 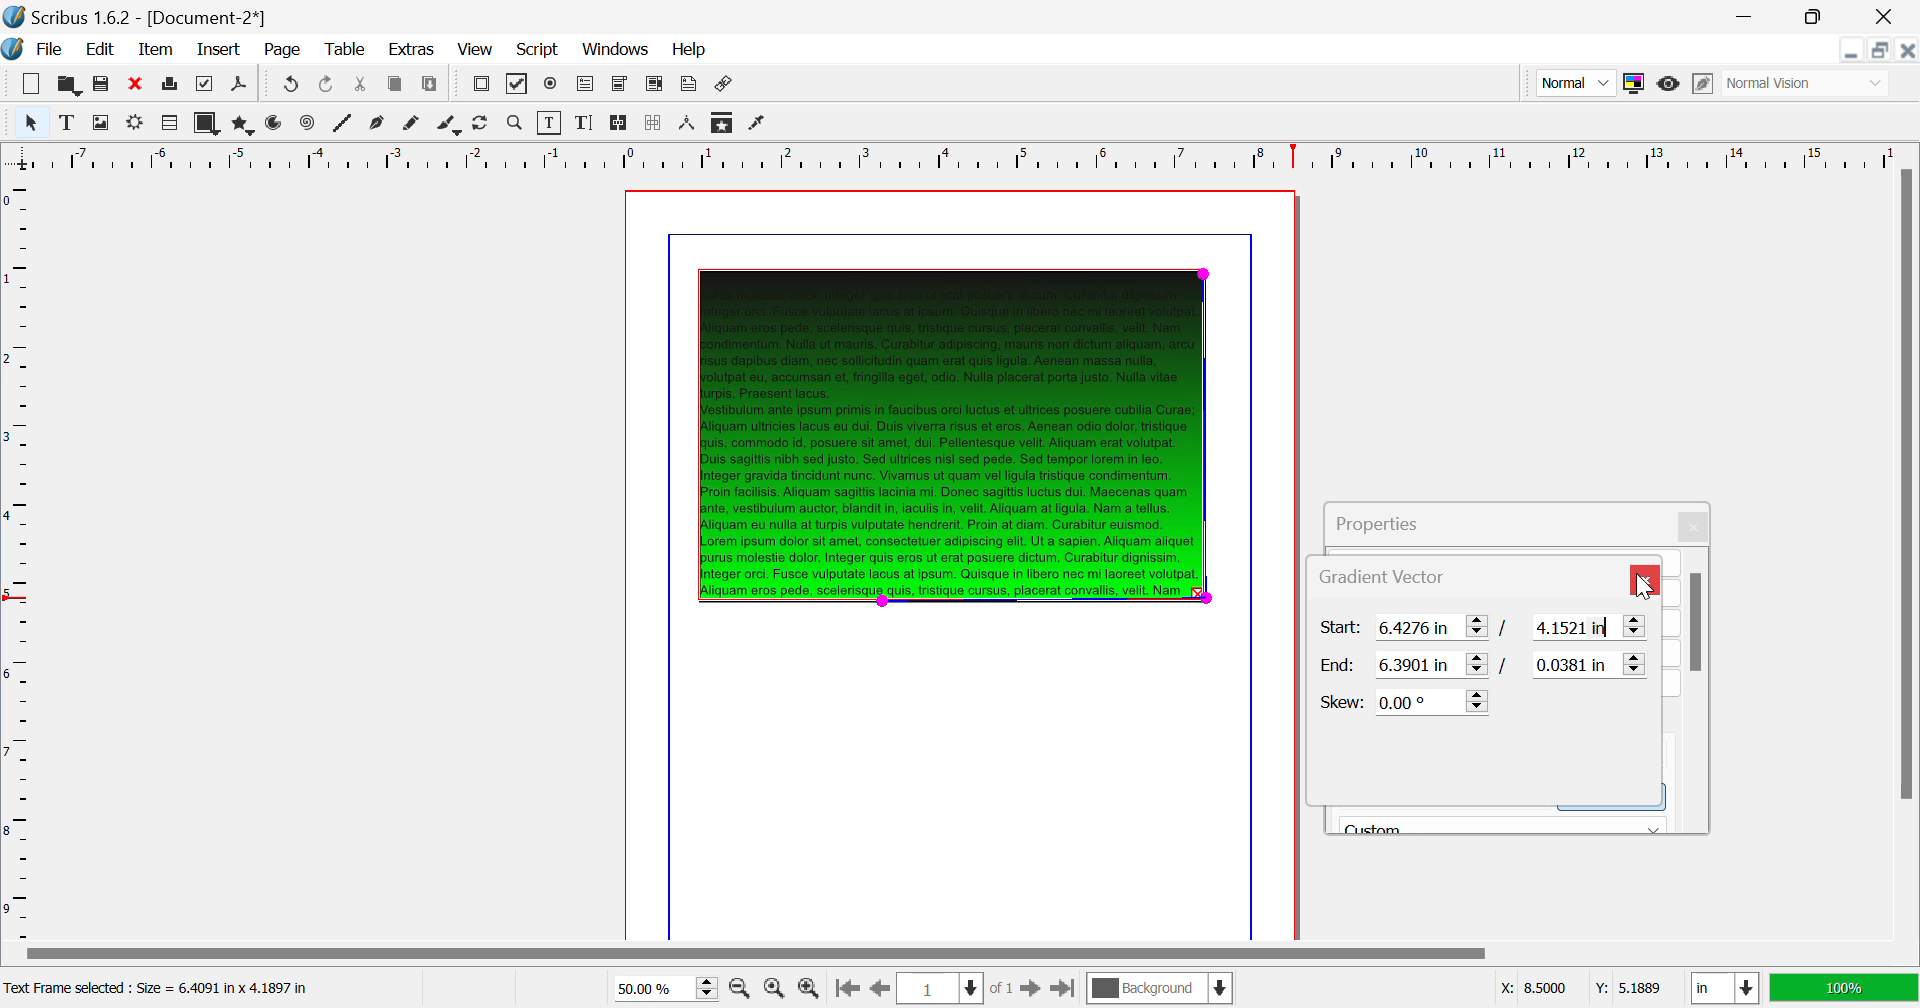 What do you see at coordinates (1159, 990) in the screenshot?
I see `Background` at bounding box center [1159, 990].